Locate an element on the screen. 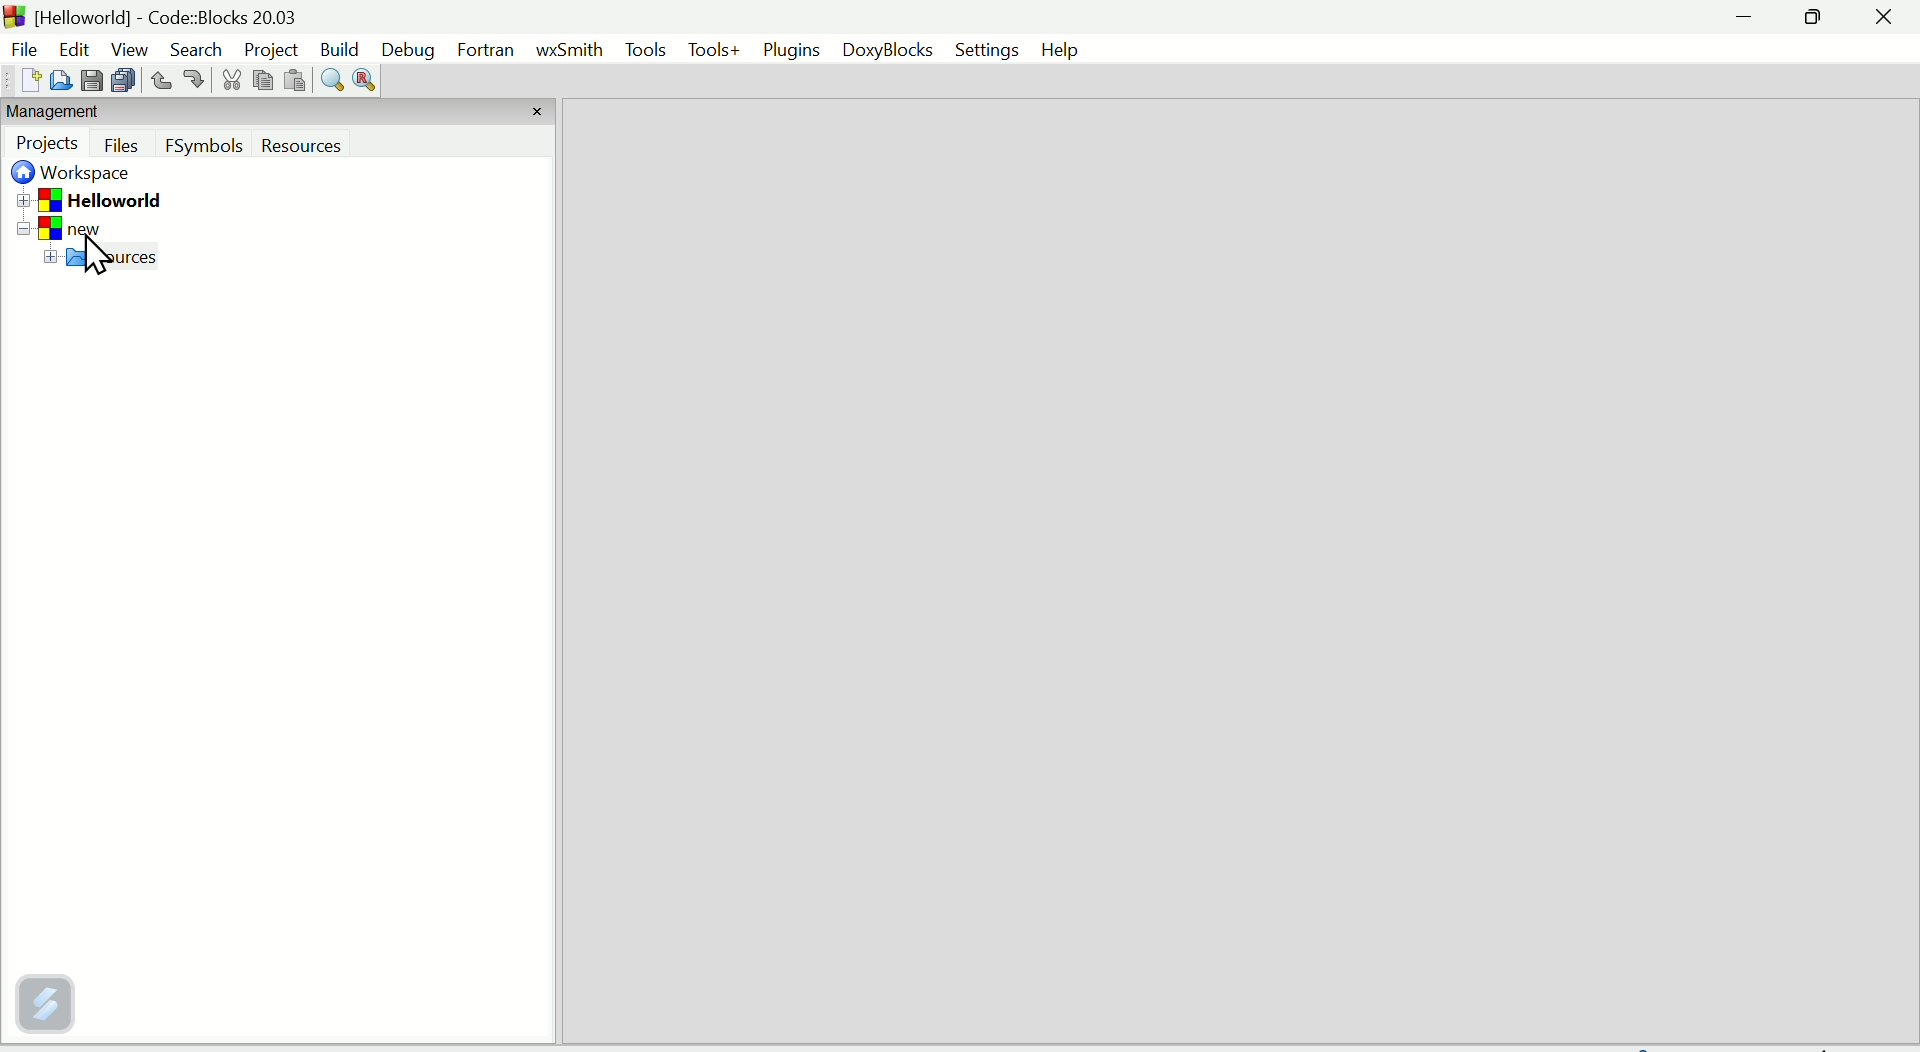 This screenshot has width=1920, height=1052. Open is located at coordinates (60, 79).